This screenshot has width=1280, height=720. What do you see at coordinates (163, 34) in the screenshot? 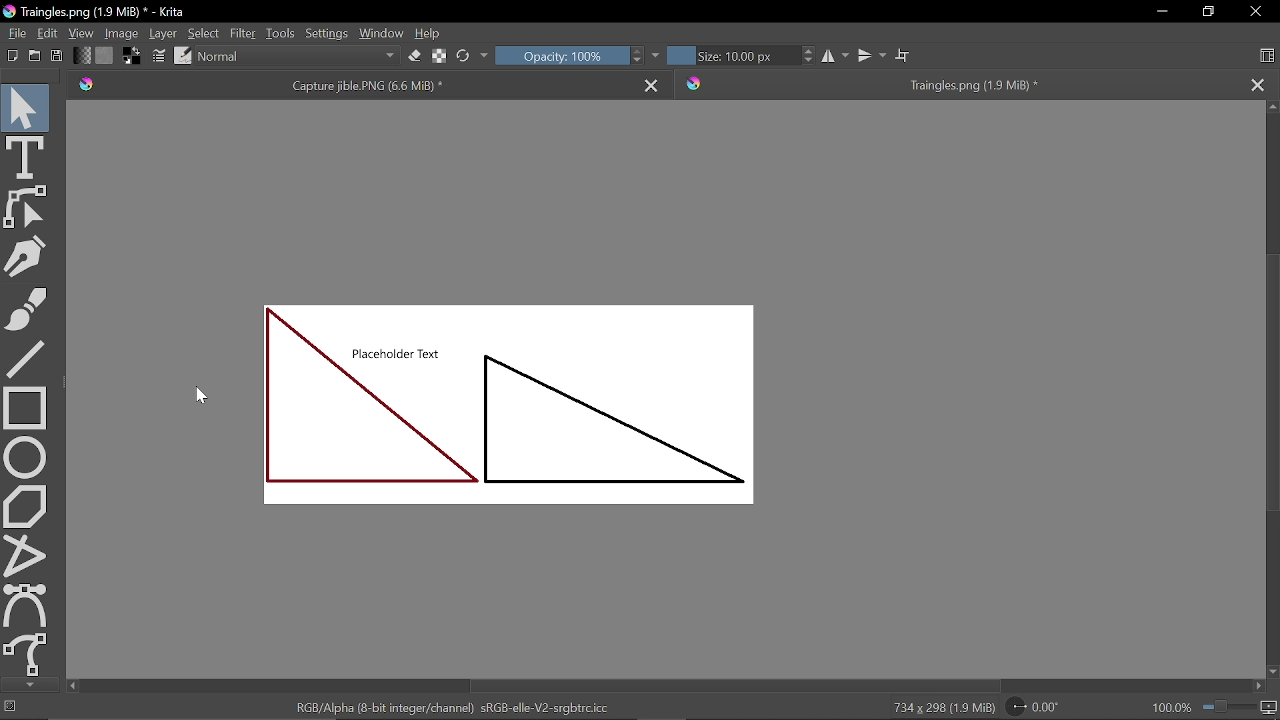
I see `Layer` at bounding box center [163, 34].